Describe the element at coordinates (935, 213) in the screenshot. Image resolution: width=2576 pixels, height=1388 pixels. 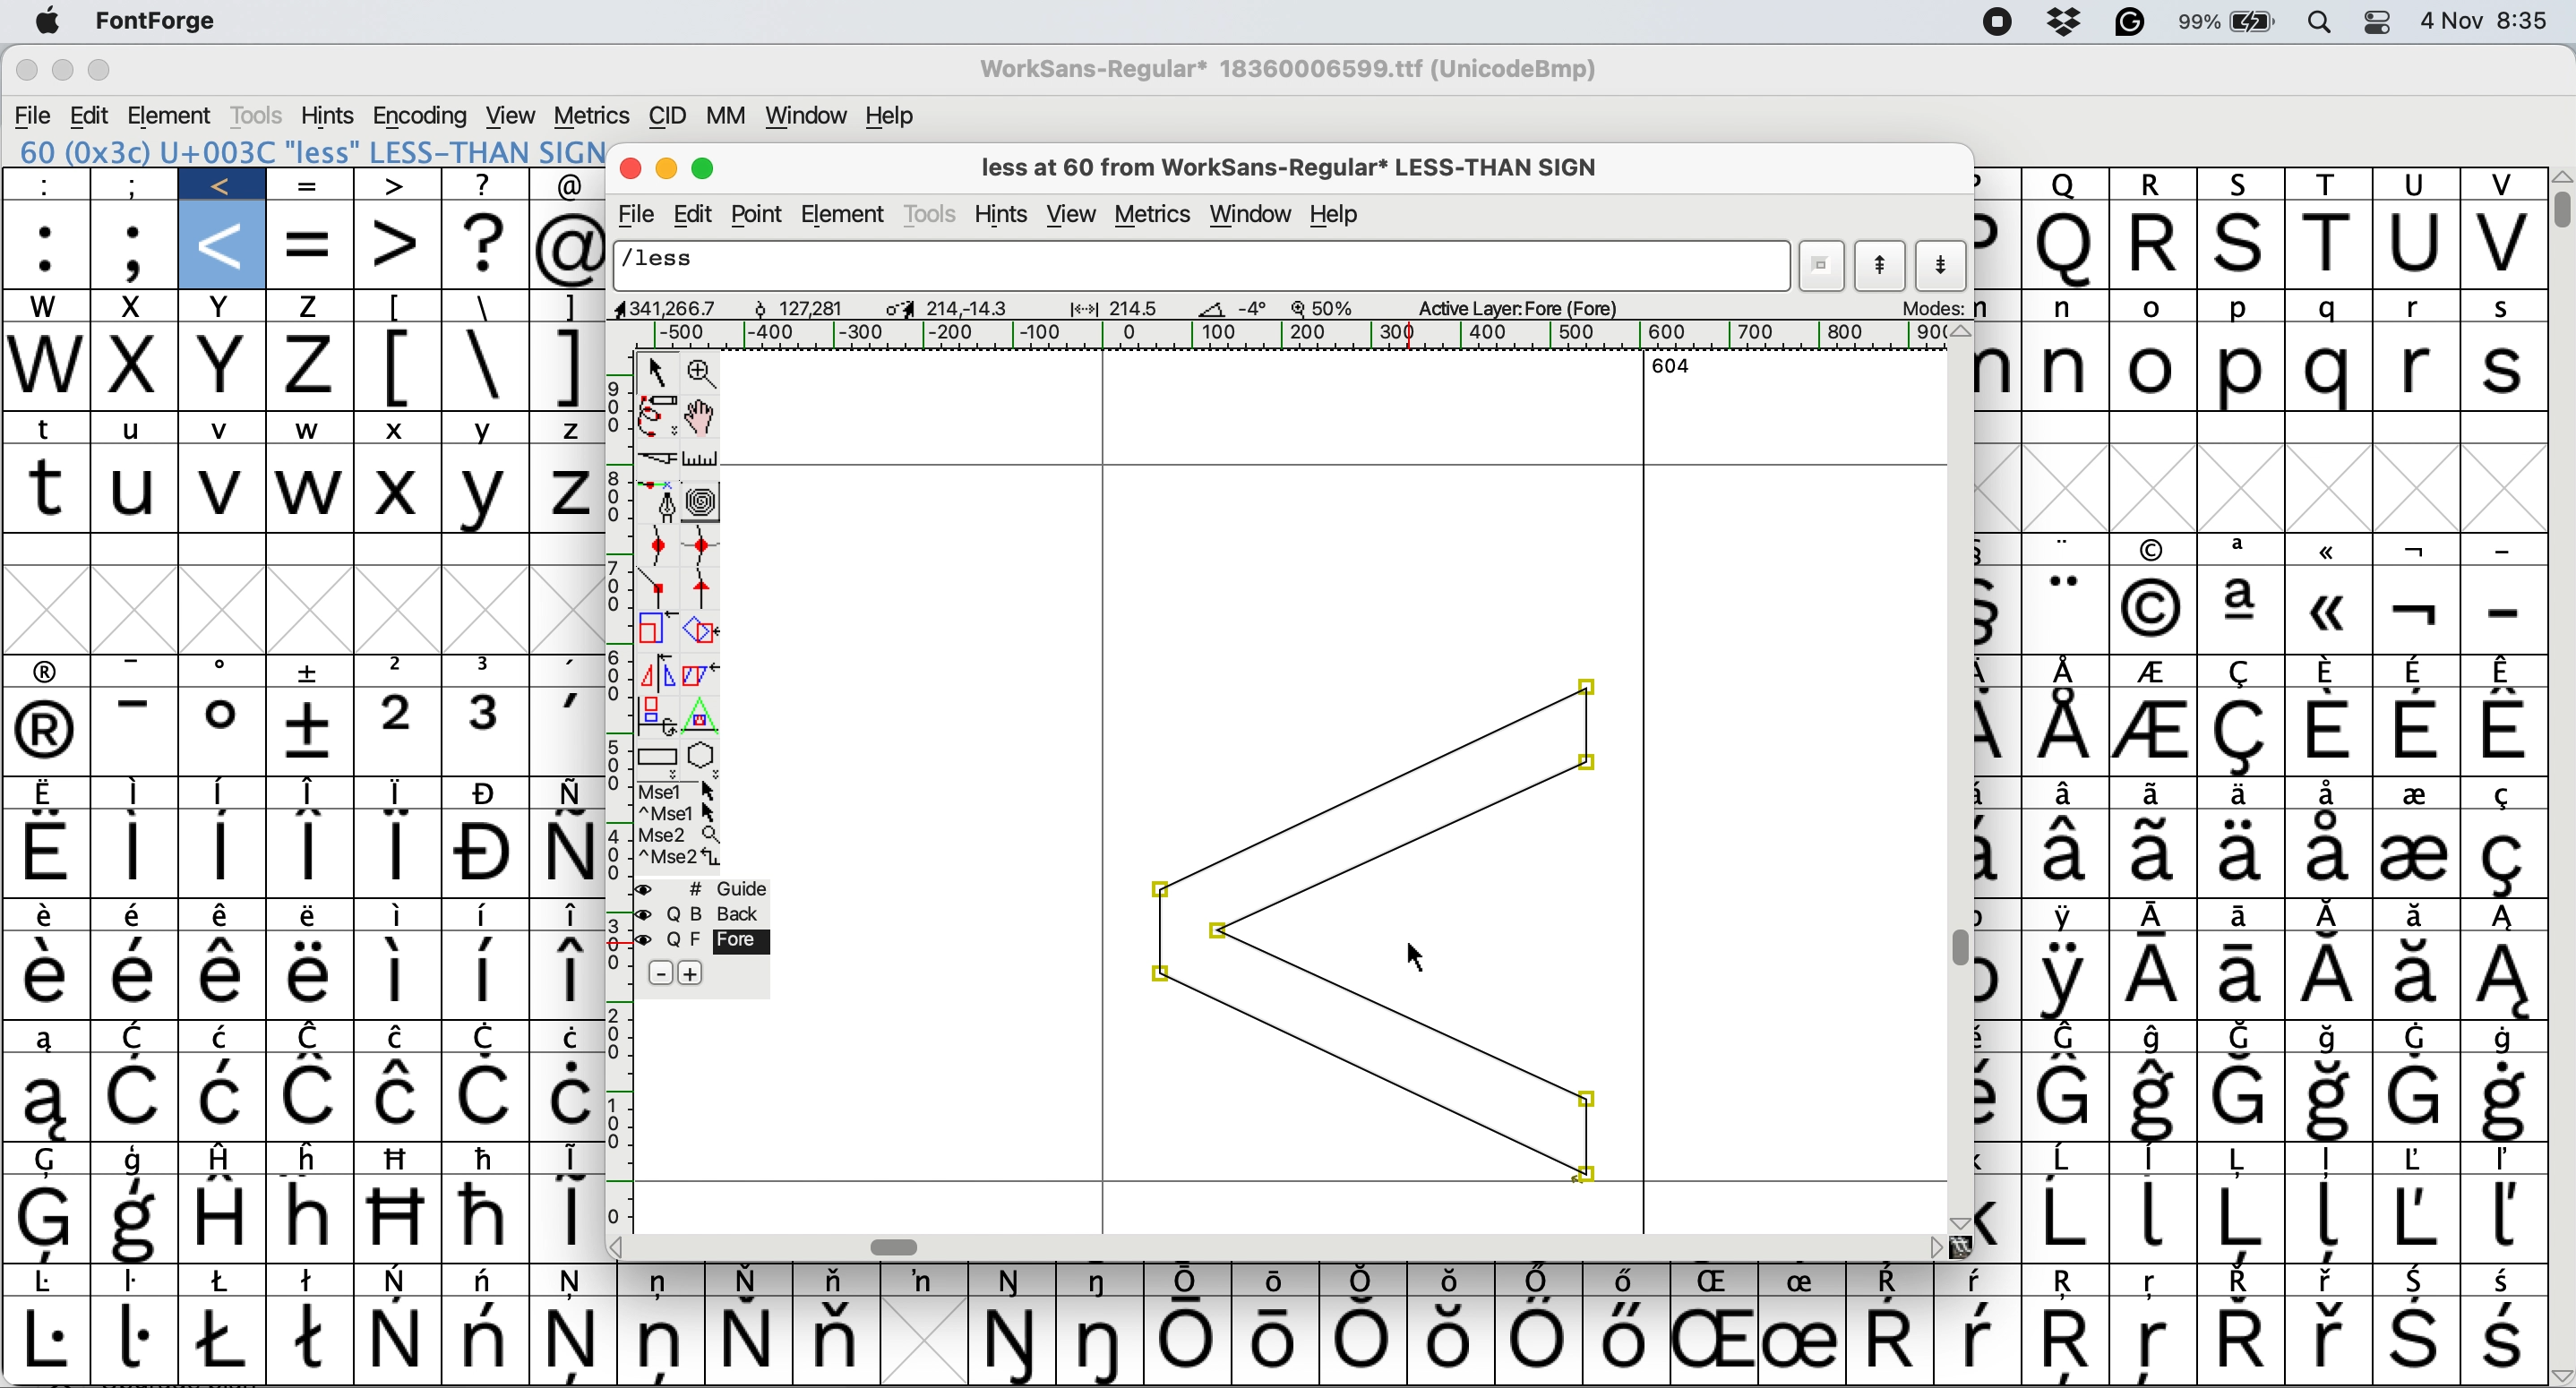
I see `tools` at that location.